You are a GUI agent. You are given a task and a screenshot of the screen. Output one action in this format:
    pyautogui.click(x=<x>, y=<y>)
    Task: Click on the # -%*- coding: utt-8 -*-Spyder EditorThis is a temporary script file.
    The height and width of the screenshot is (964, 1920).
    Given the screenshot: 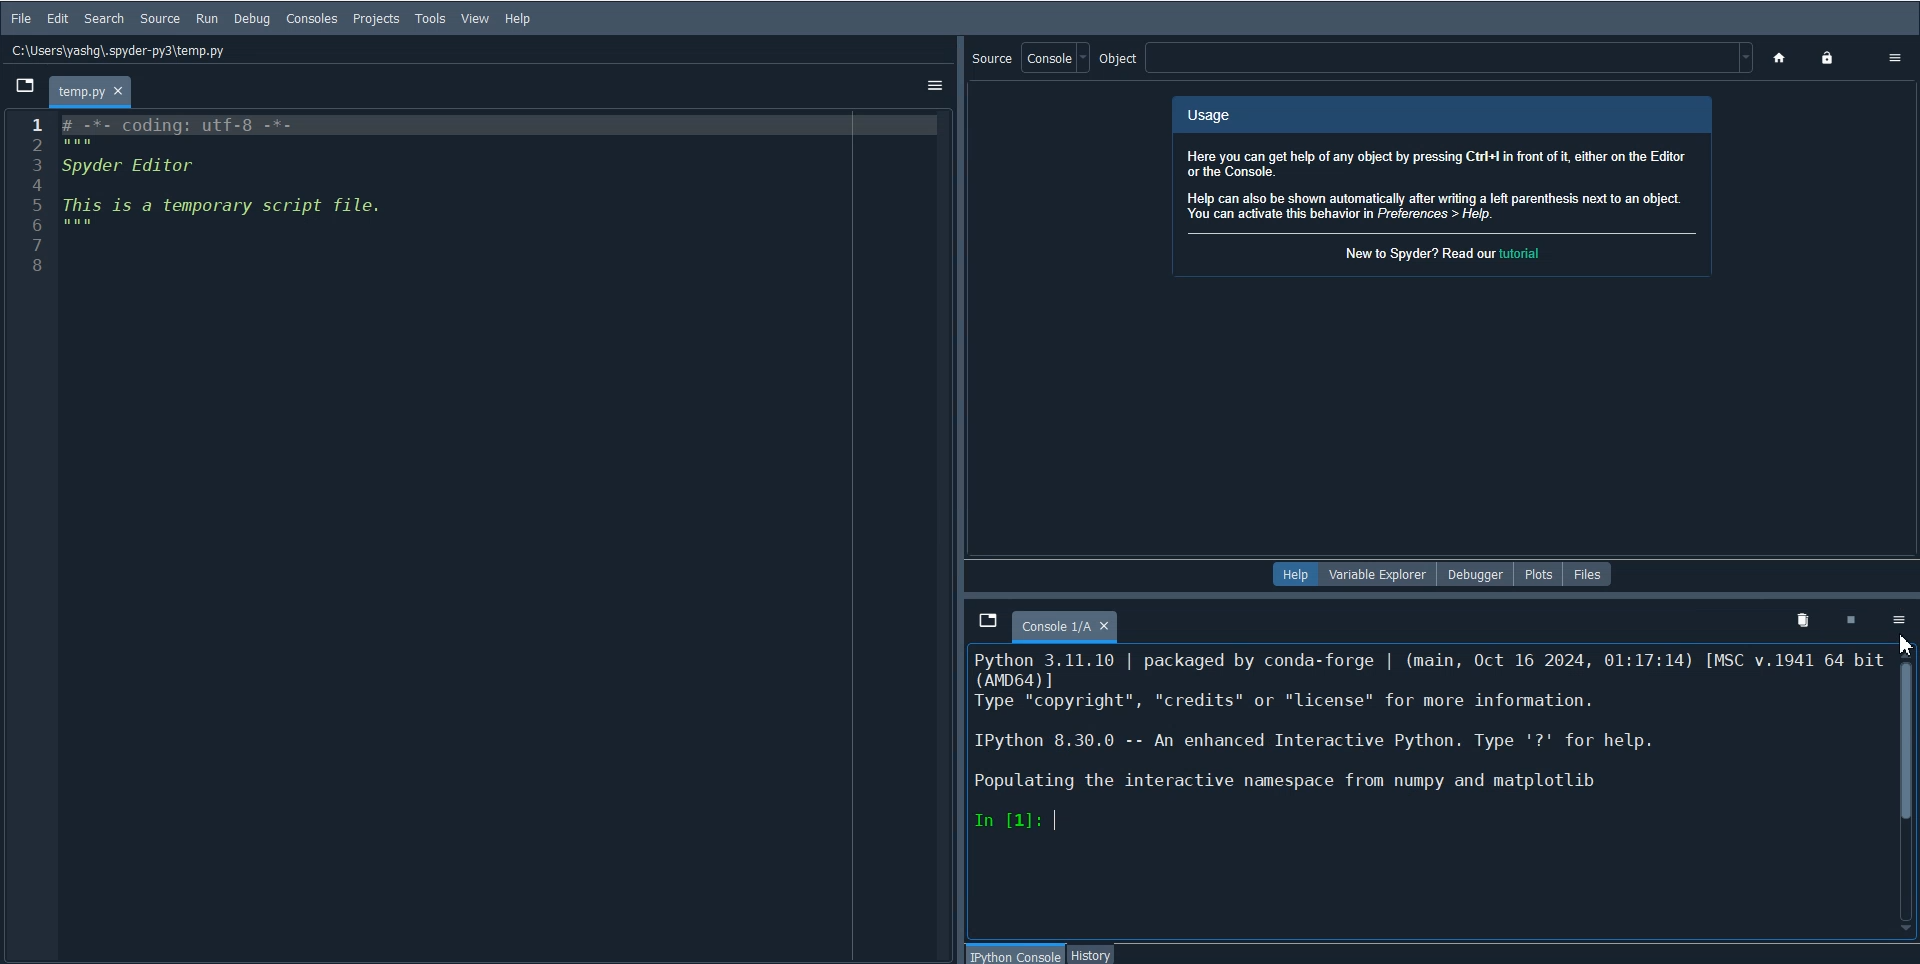 What is the action you would take?
    pyautogui.click(x=231, y=178)
    